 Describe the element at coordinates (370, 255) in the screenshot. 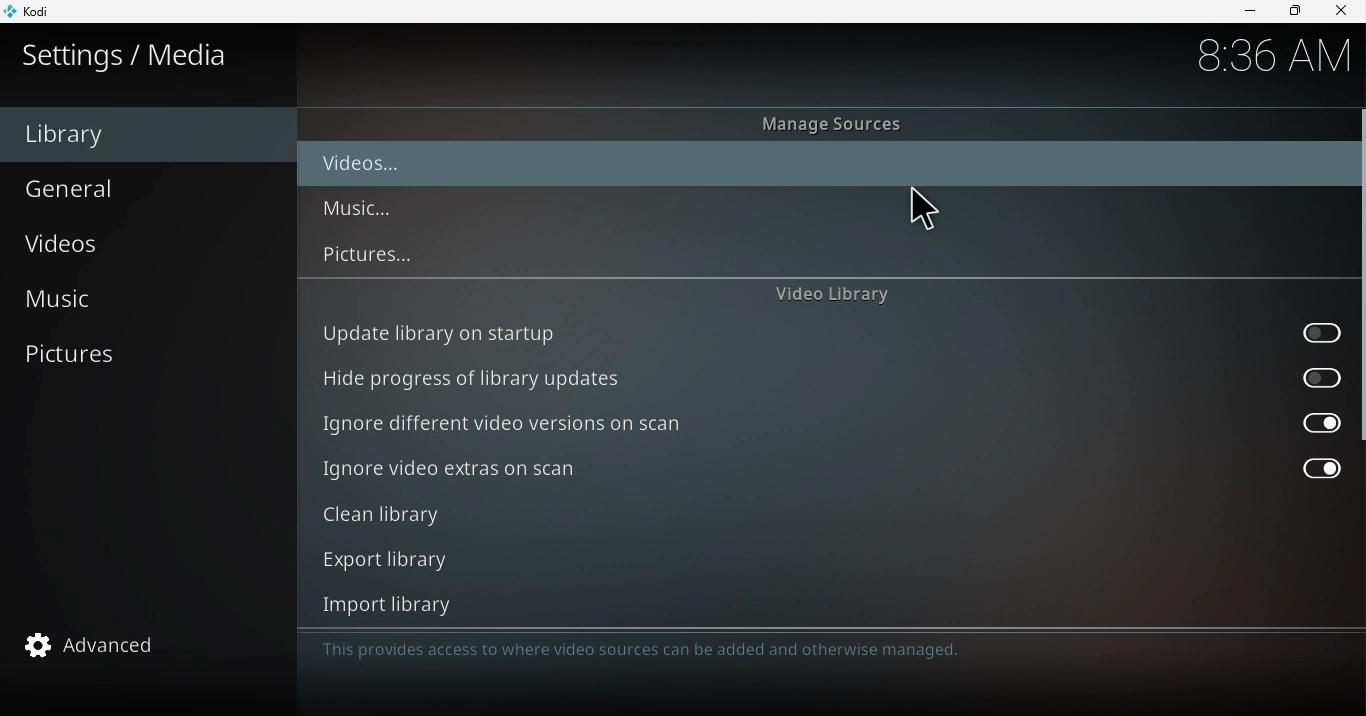

I see `Pictures` at that location.